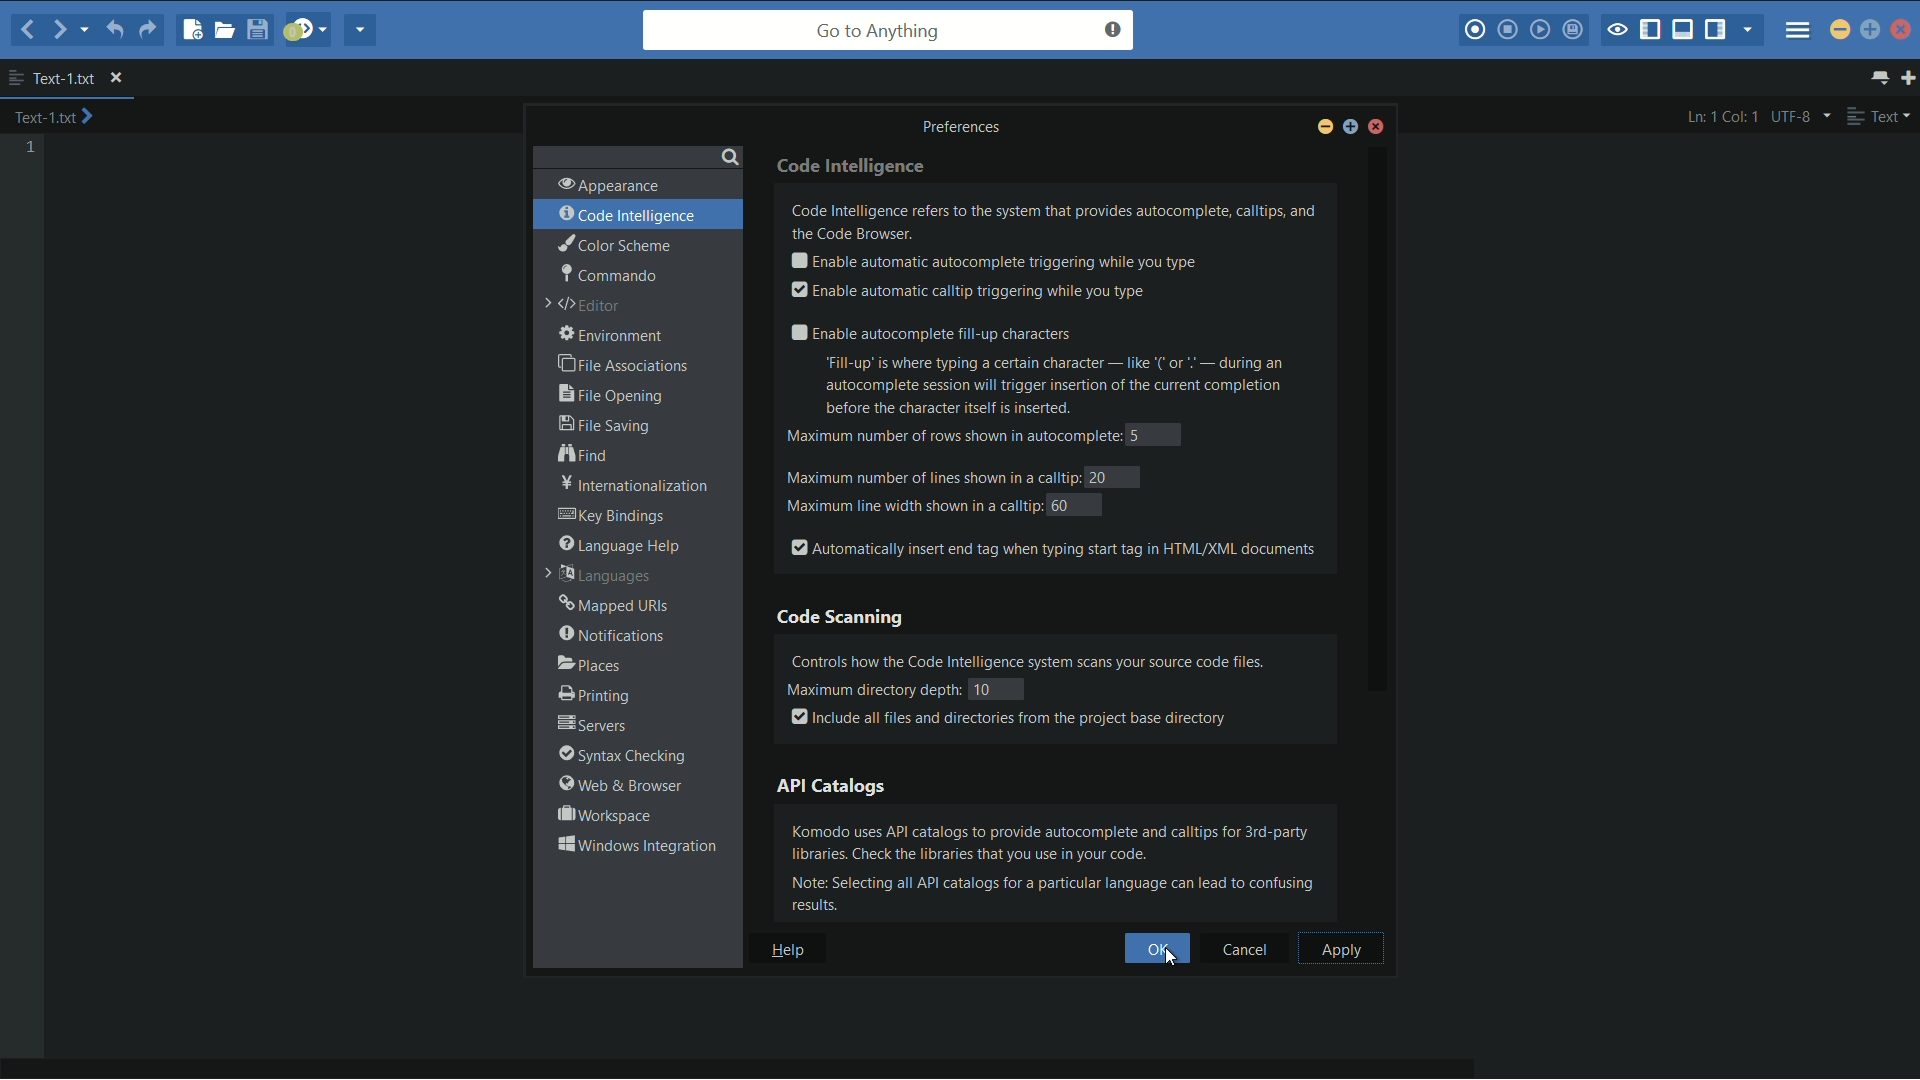  I want to click on 60, so click(1061, 504).